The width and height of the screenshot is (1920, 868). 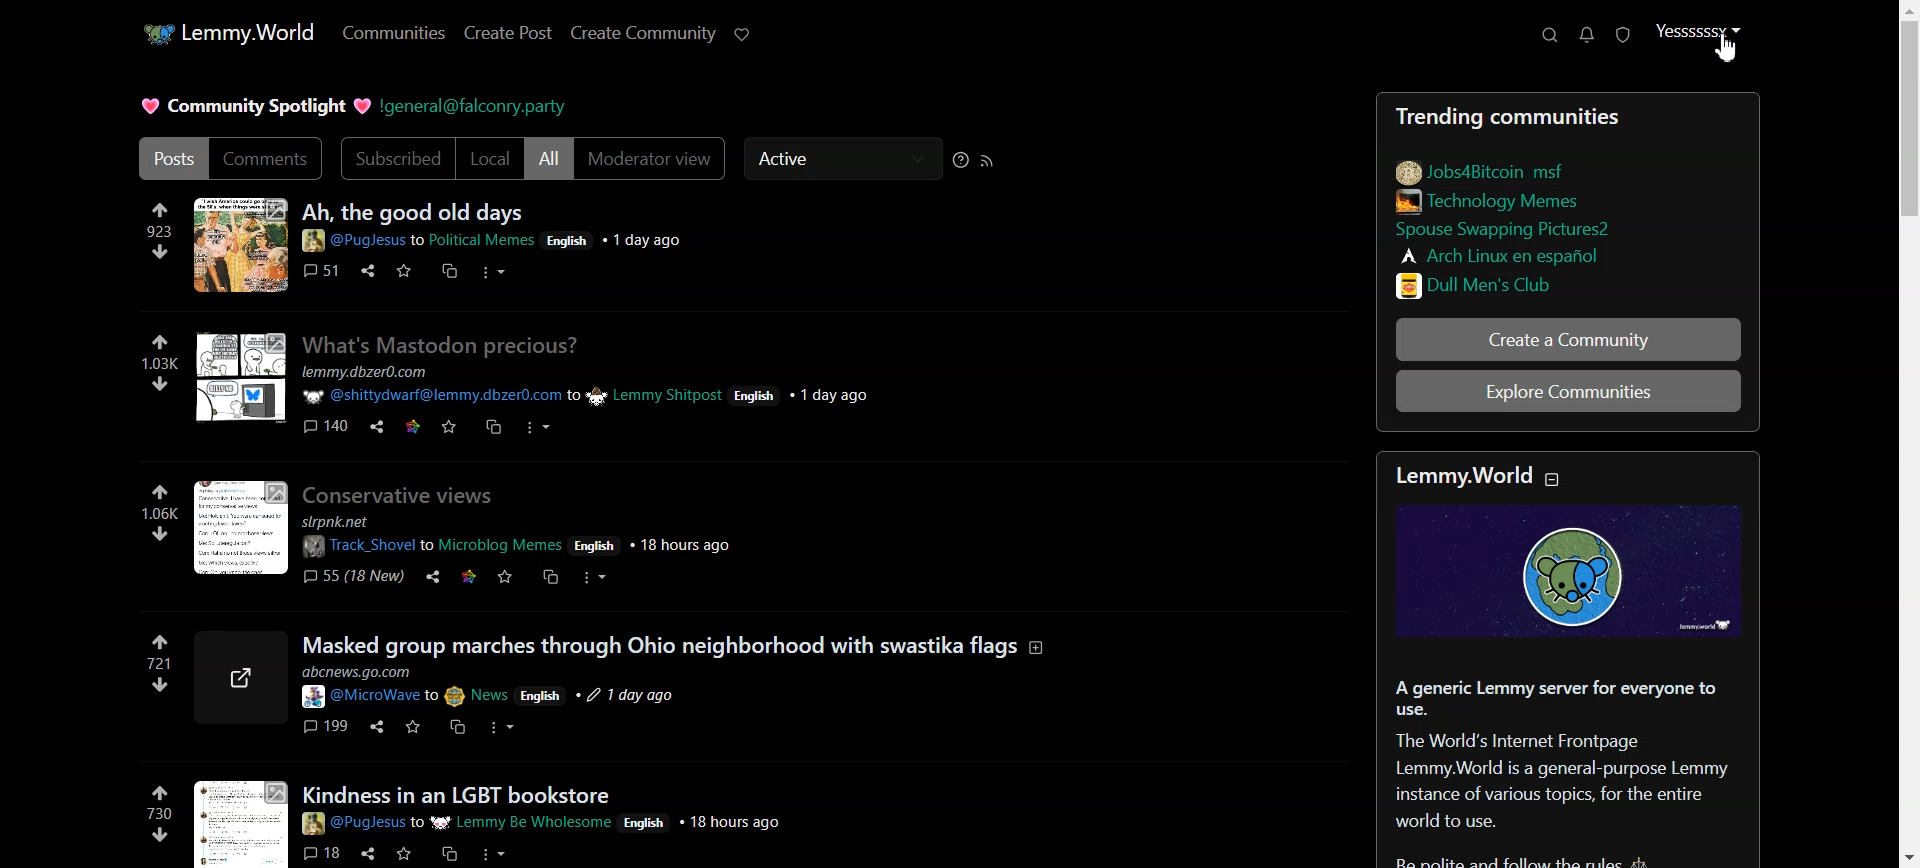 I want to click on image, so click(x=237, y=824).